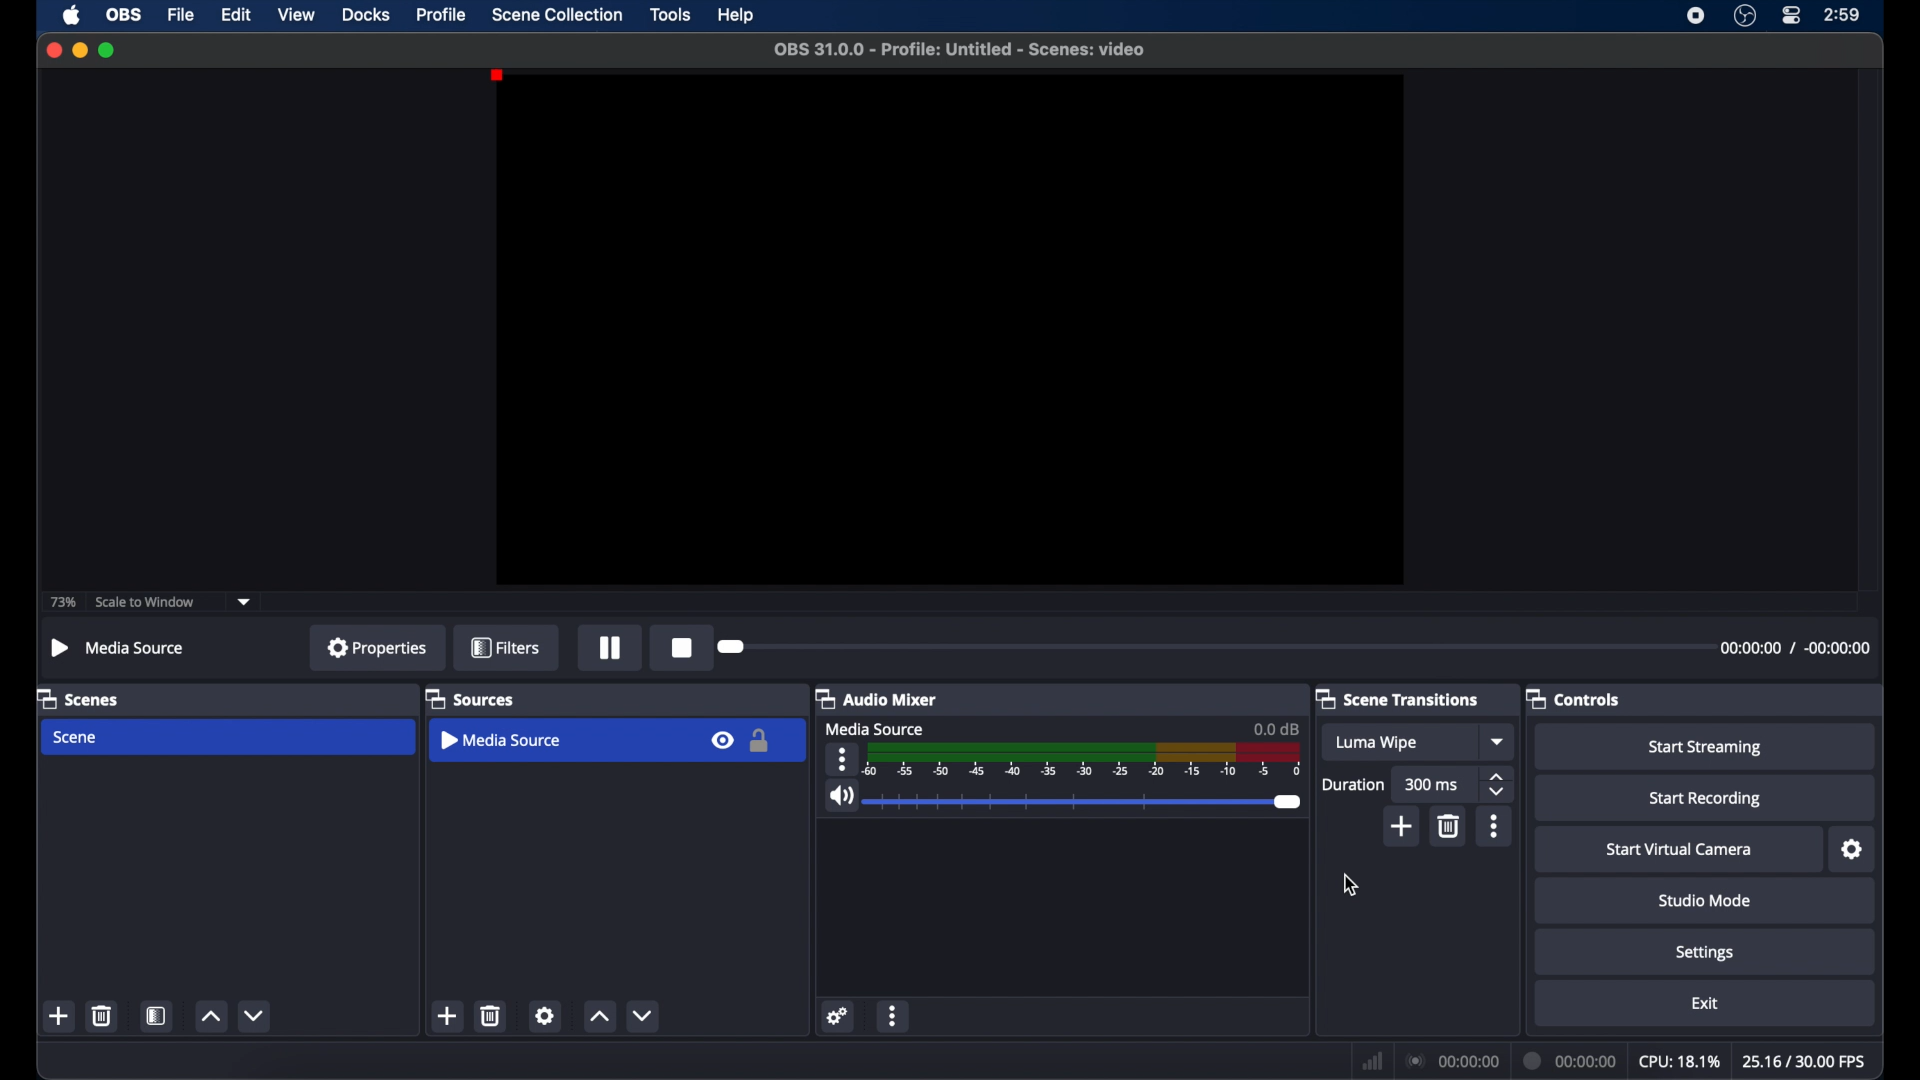 Image resolution: width=1920 pixels, height=1080 pixels. I want to click on more options, so click(1495, 827).